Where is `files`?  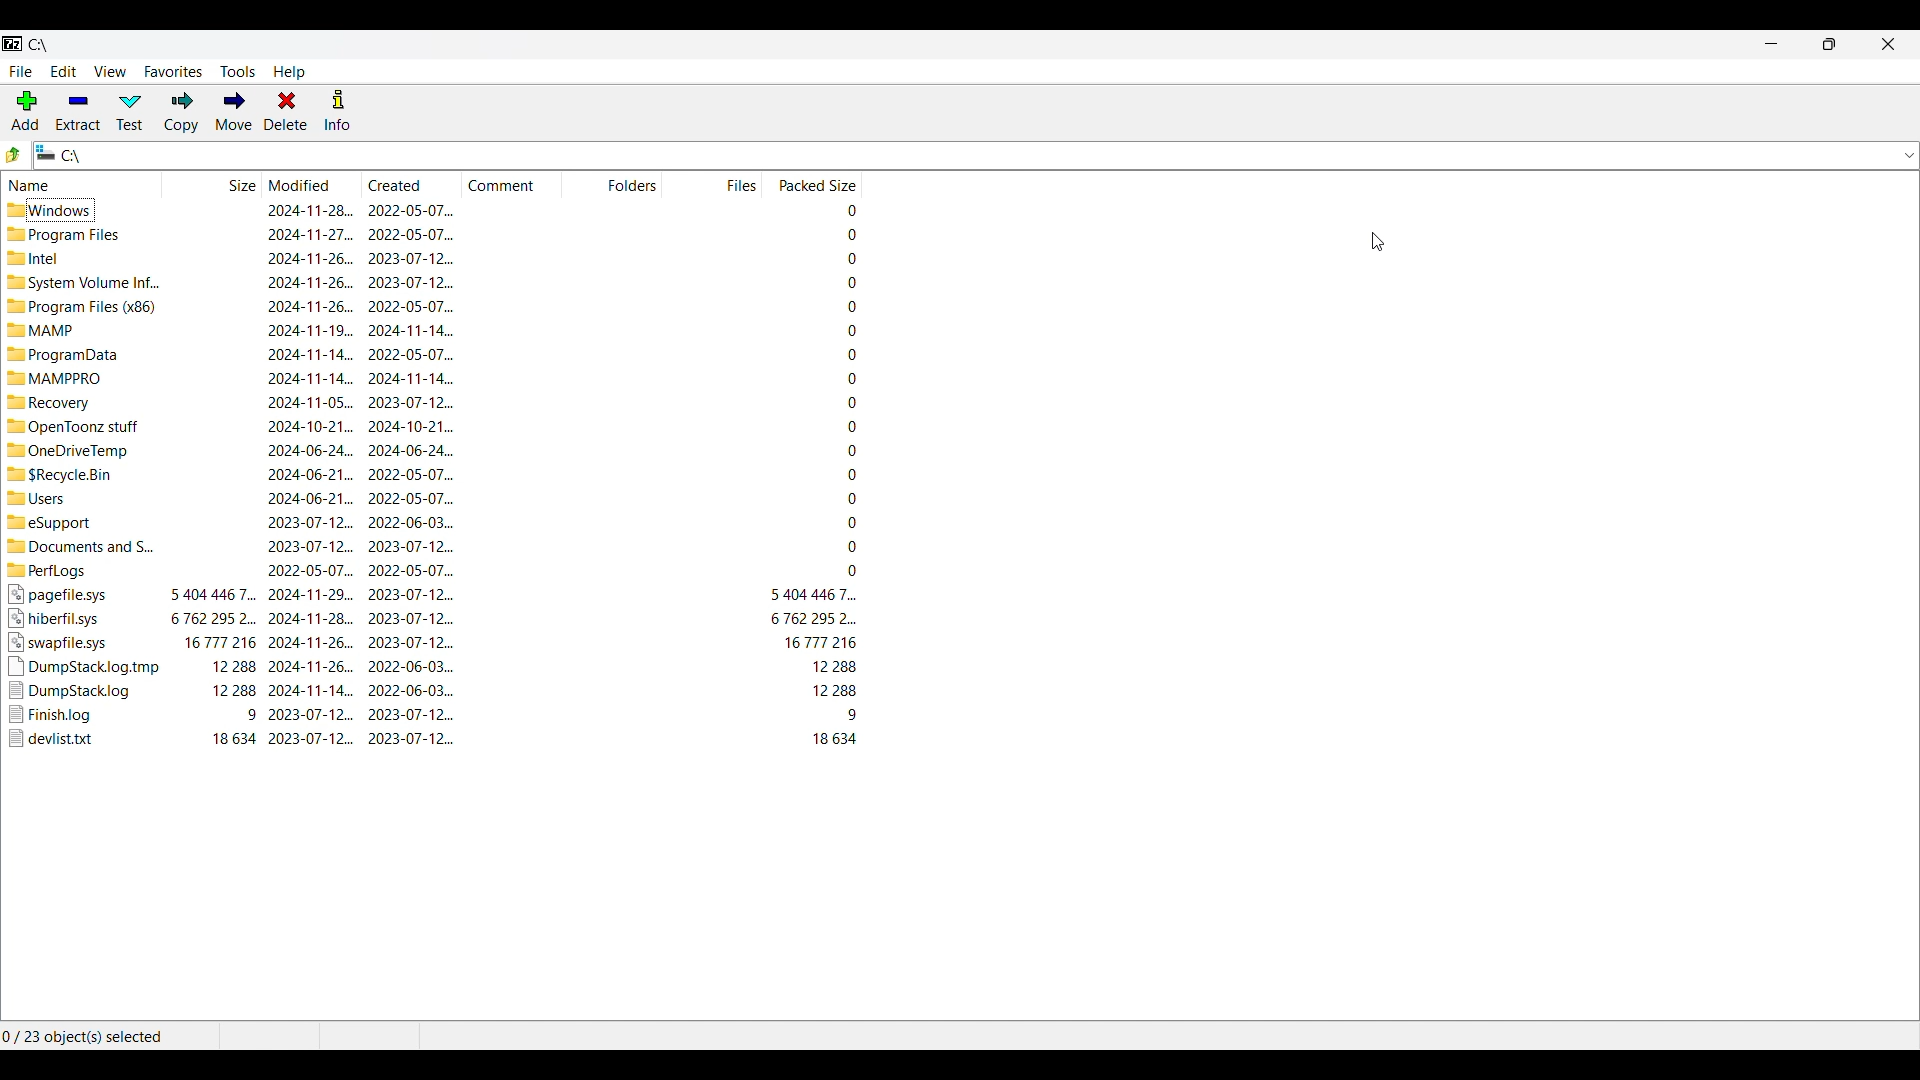
files is located at coordinates (82, 666).